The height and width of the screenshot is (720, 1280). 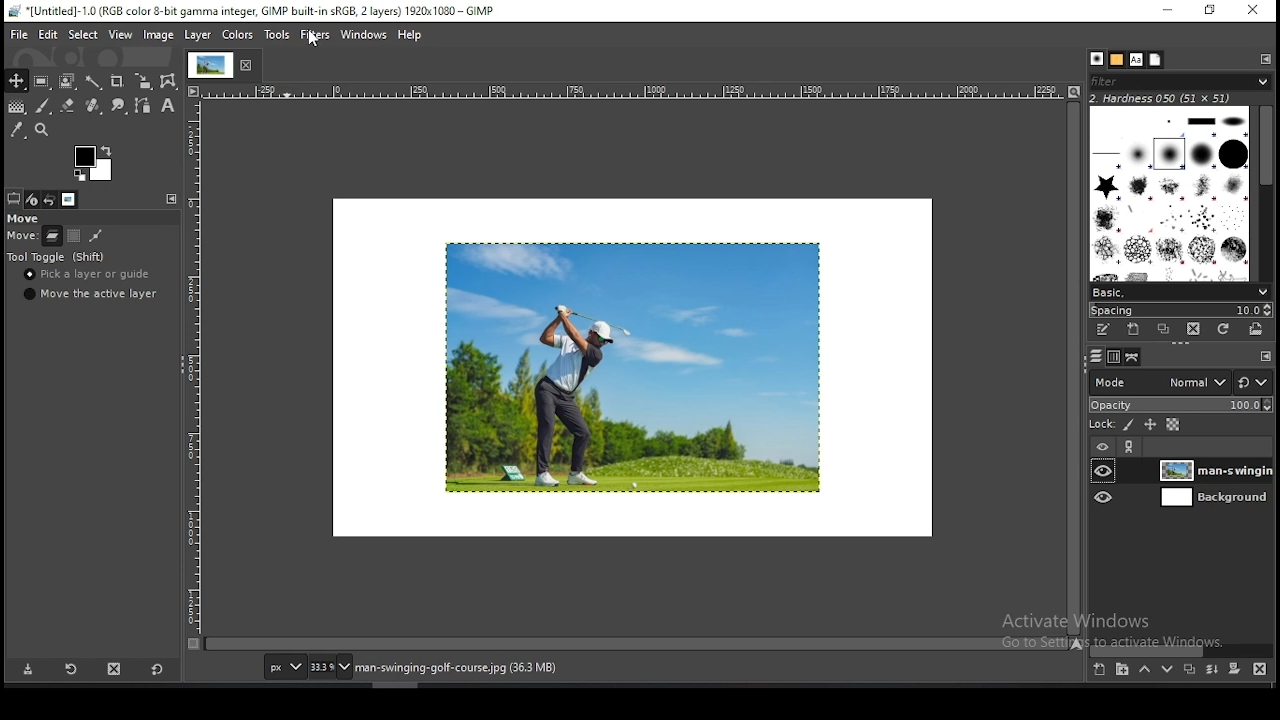 I want to click on move layer one step down, so click(x=1164, y=669).